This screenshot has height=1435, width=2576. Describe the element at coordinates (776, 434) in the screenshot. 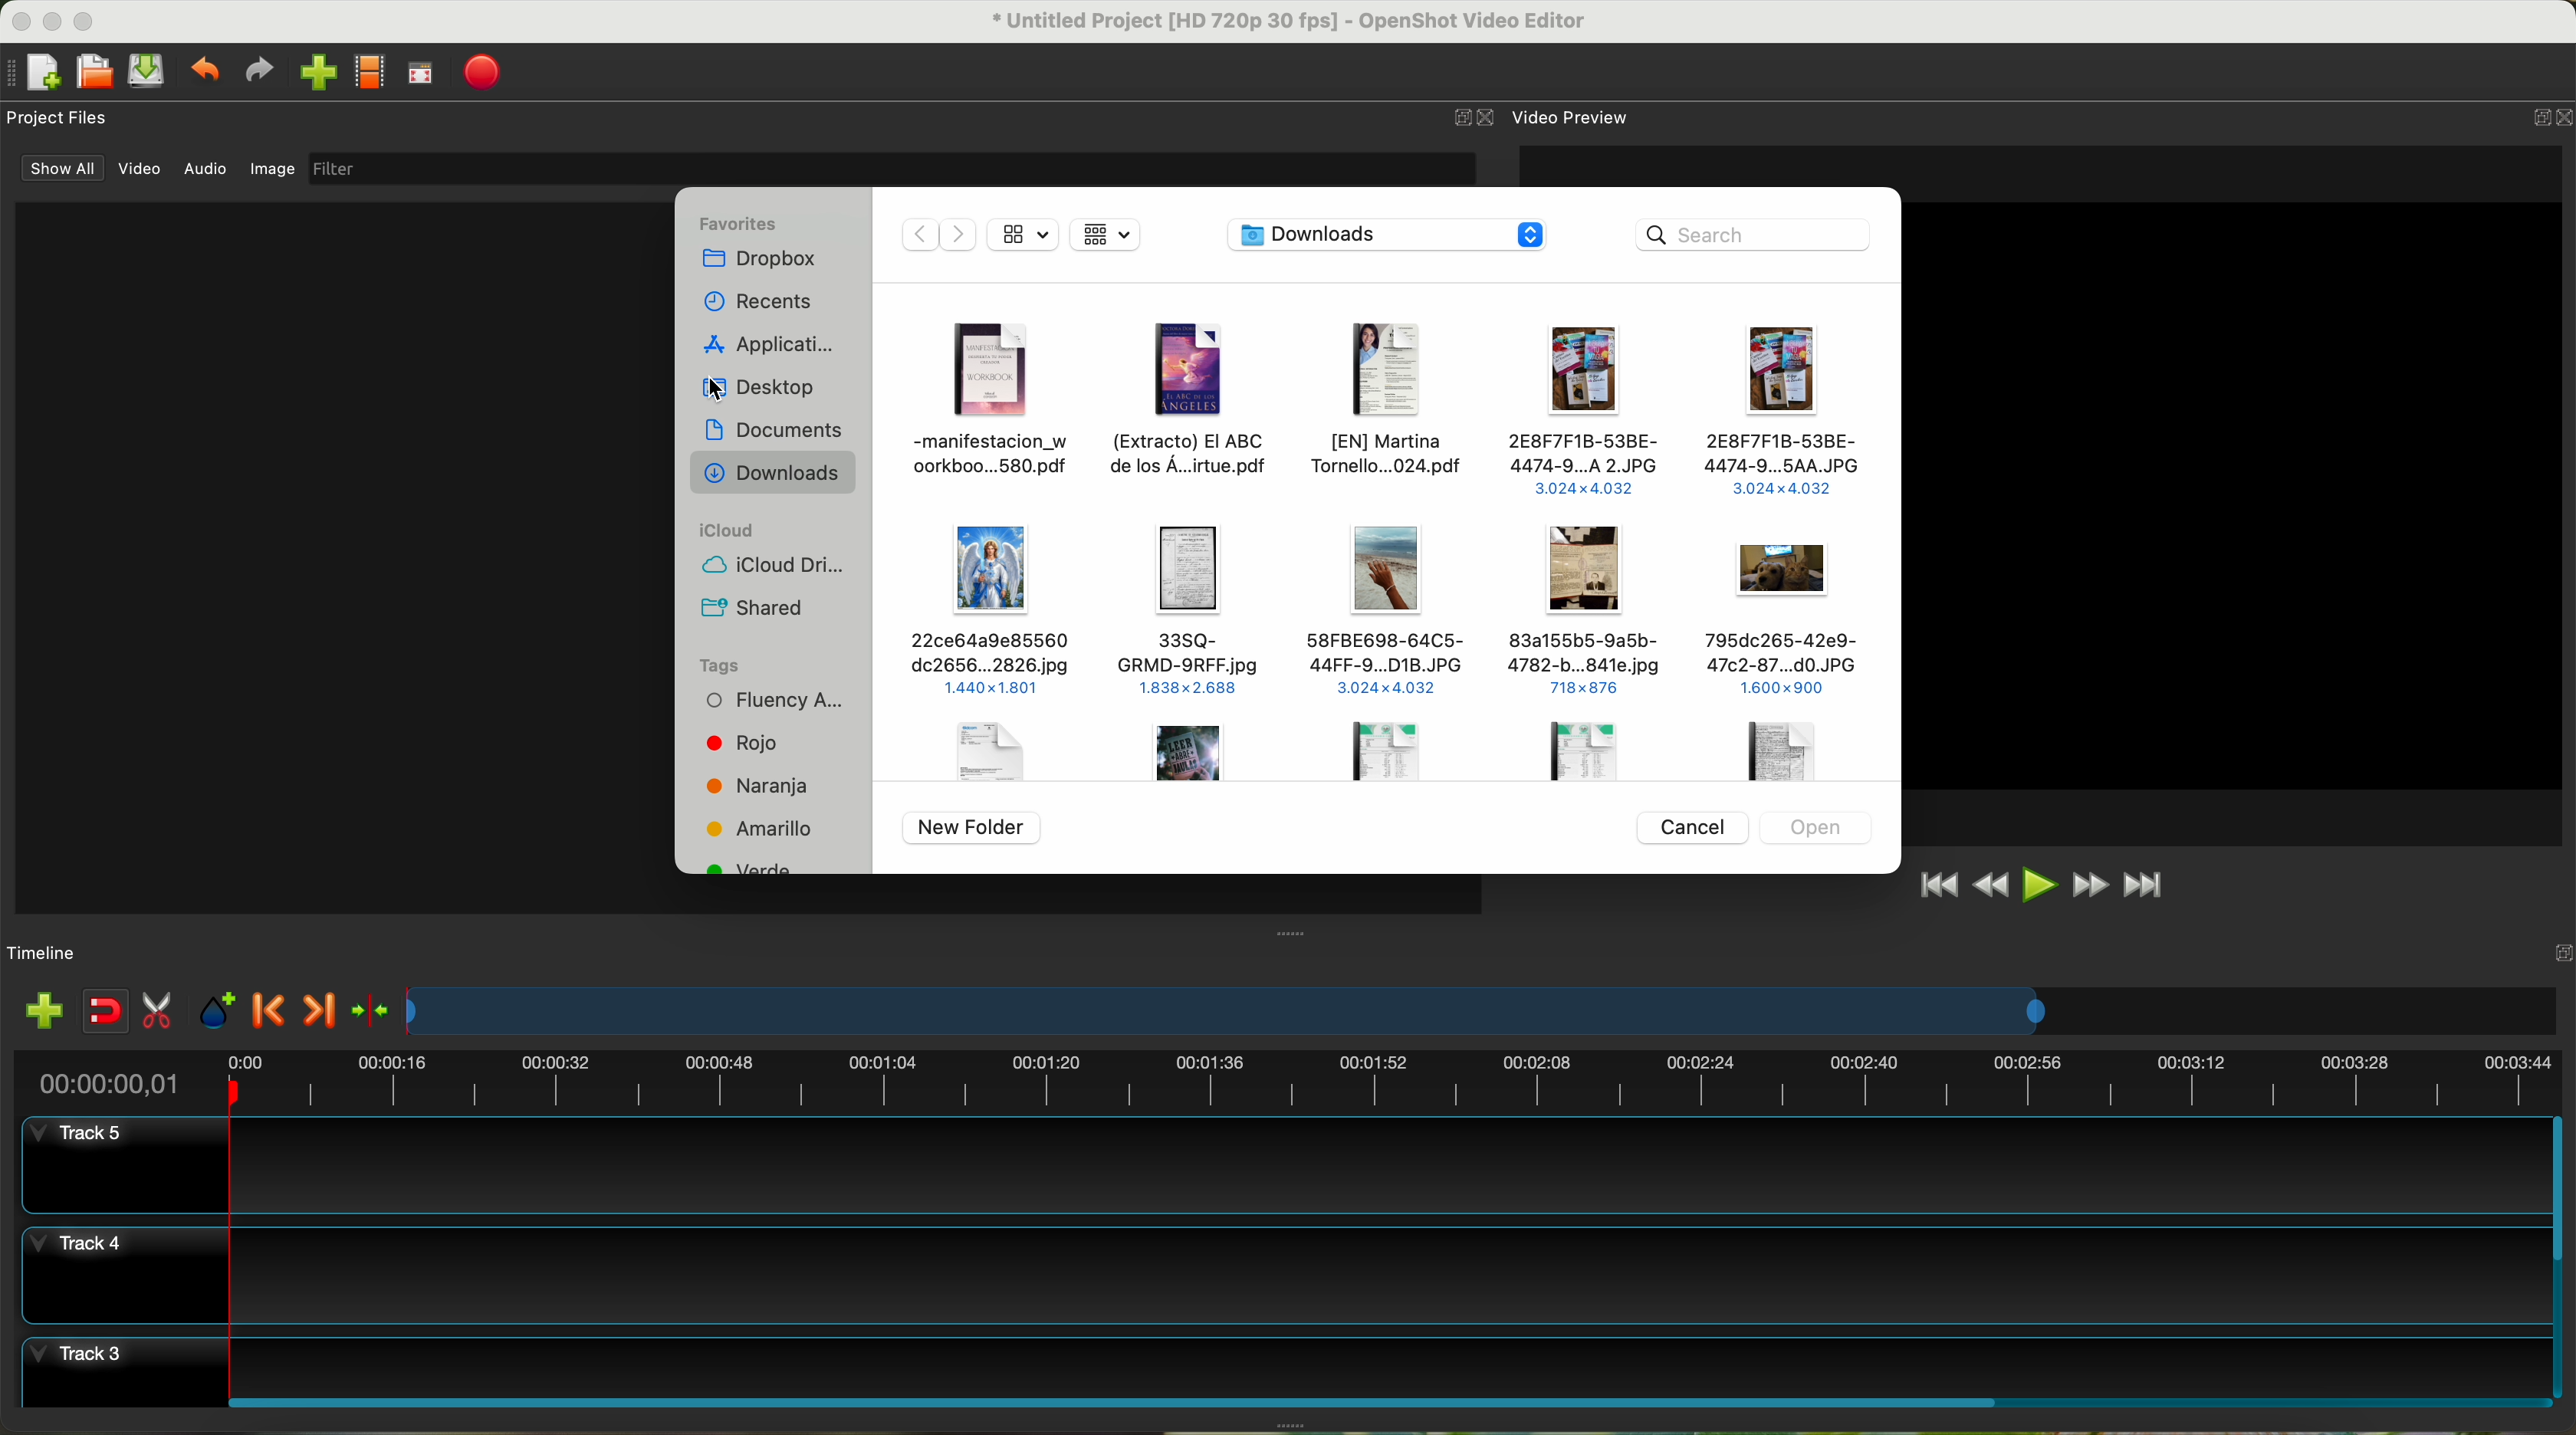

I see `documents` at that location.